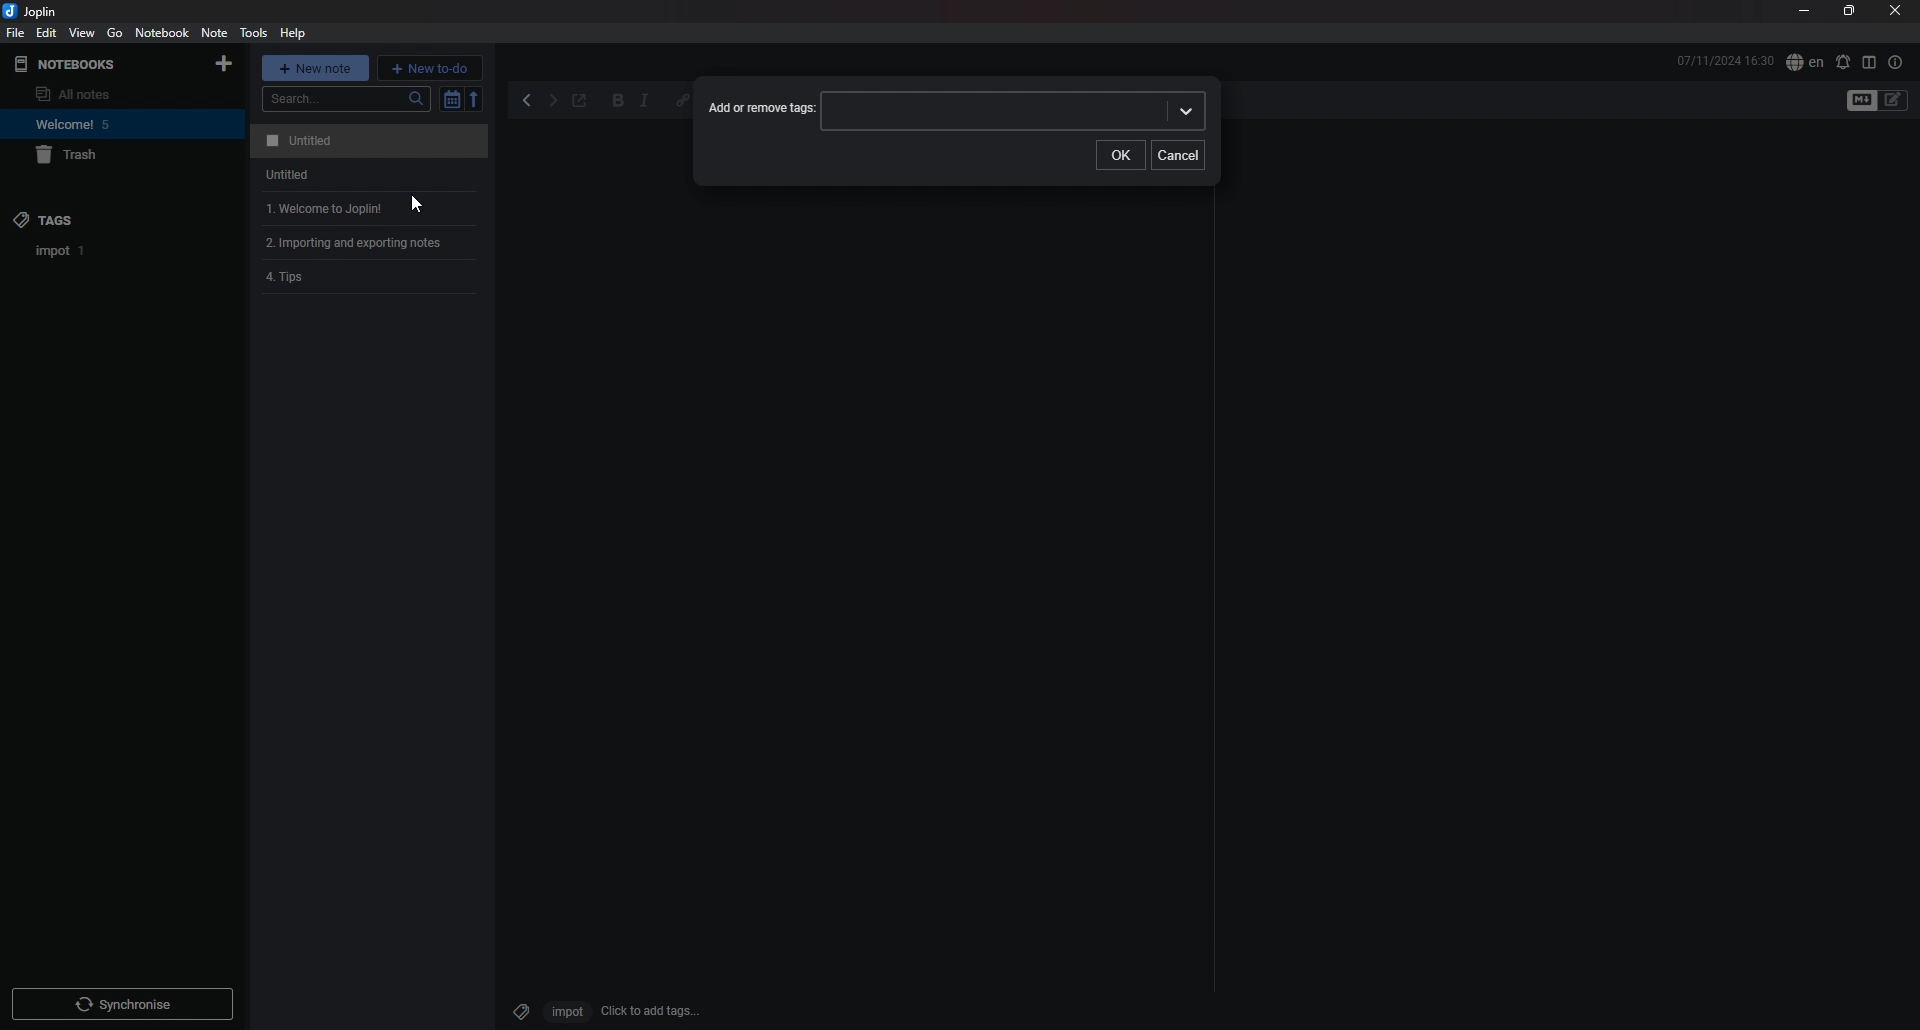 Image resolution: width=1920 pixels, height=1030 pixels. What do you see at coordinates (1842, 62) in the screenshot?
I see `spell check` at bounding box center [1842, 62].